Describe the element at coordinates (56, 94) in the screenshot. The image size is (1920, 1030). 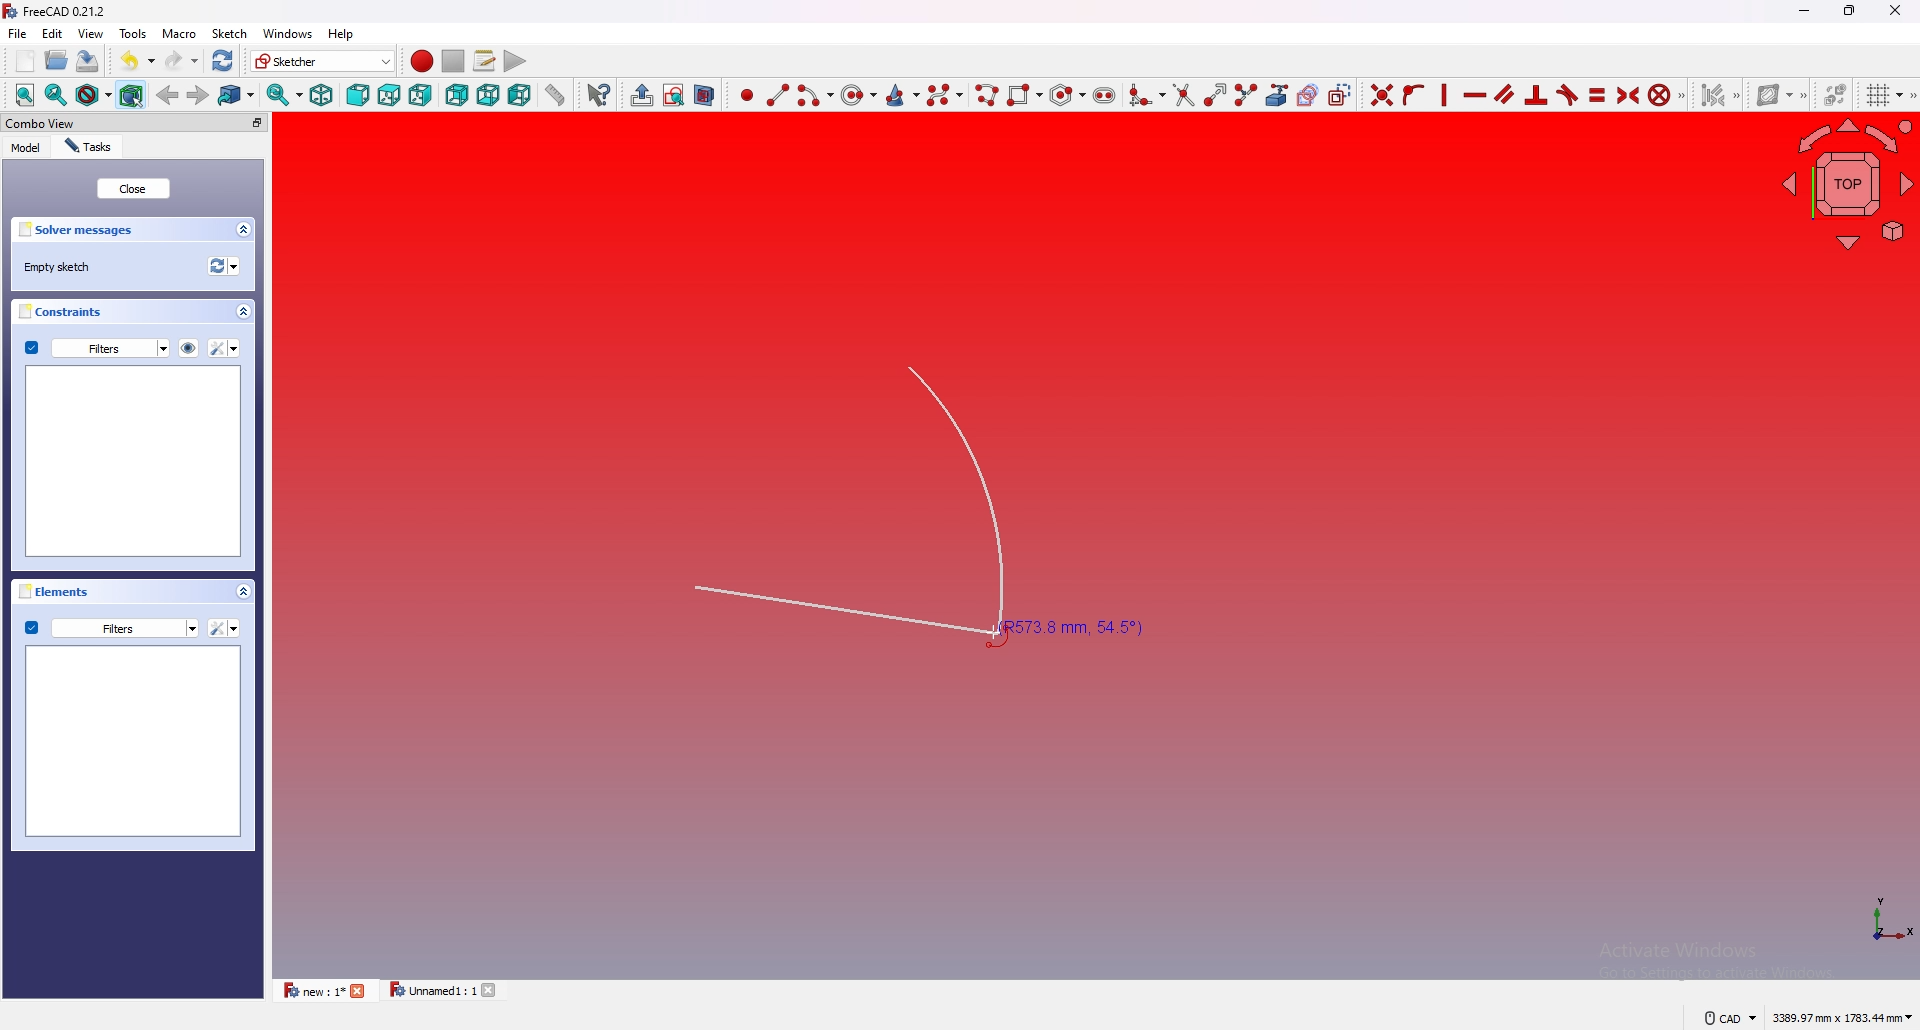
I see `fit selection` at that location.